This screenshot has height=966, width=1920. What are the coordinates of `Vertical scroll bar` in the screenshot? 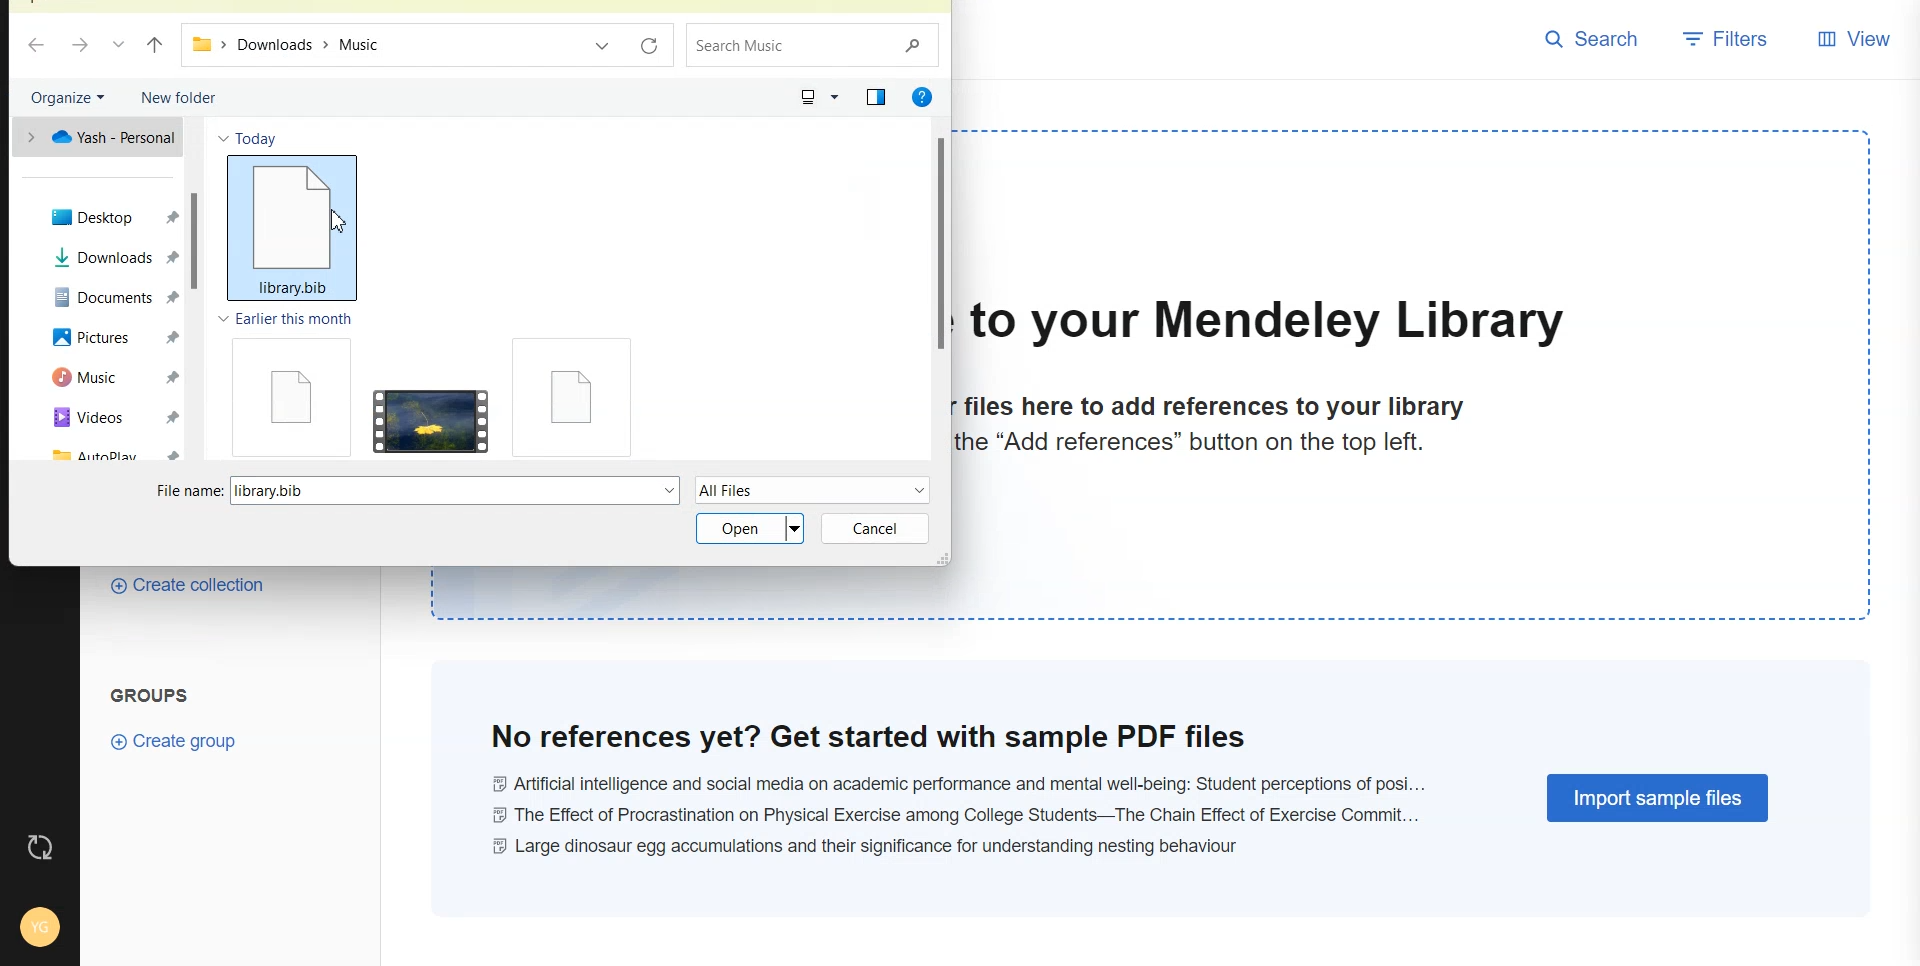 It's located at (196, 288).